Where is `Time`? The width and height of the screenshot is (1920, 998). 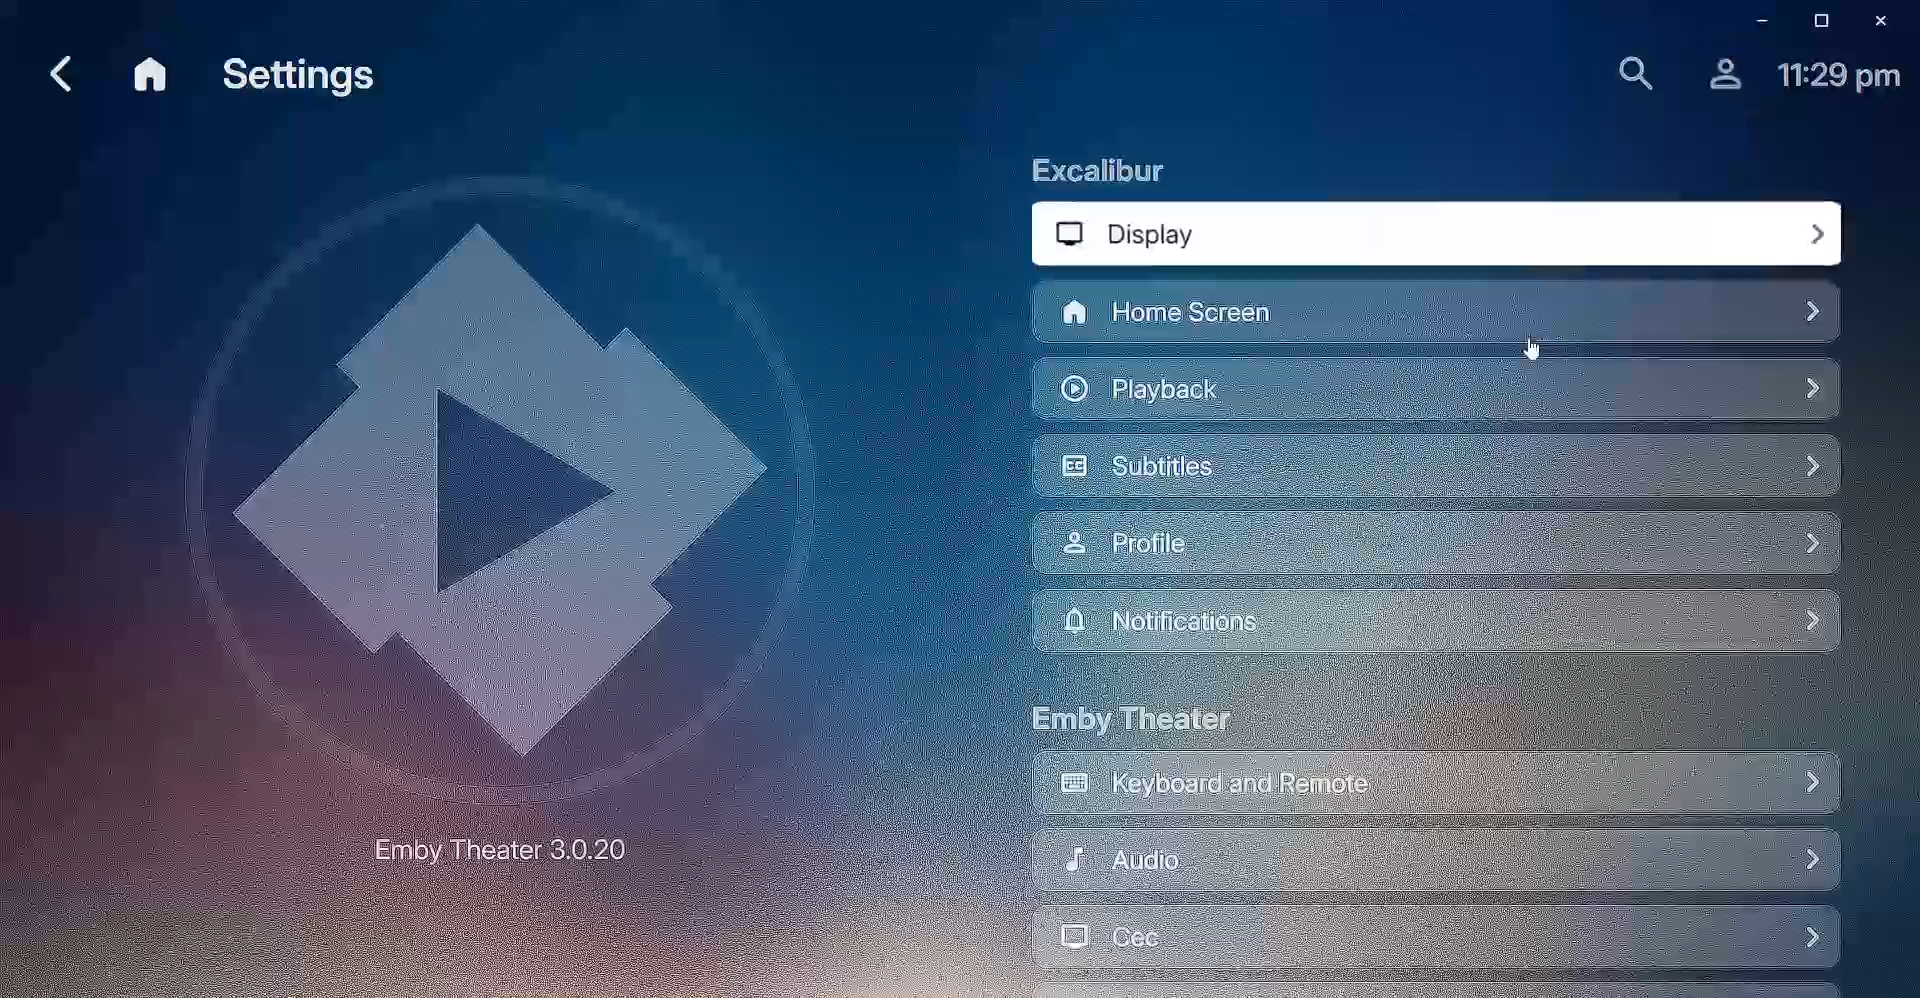 Time is located at coordinates (1839, 78).